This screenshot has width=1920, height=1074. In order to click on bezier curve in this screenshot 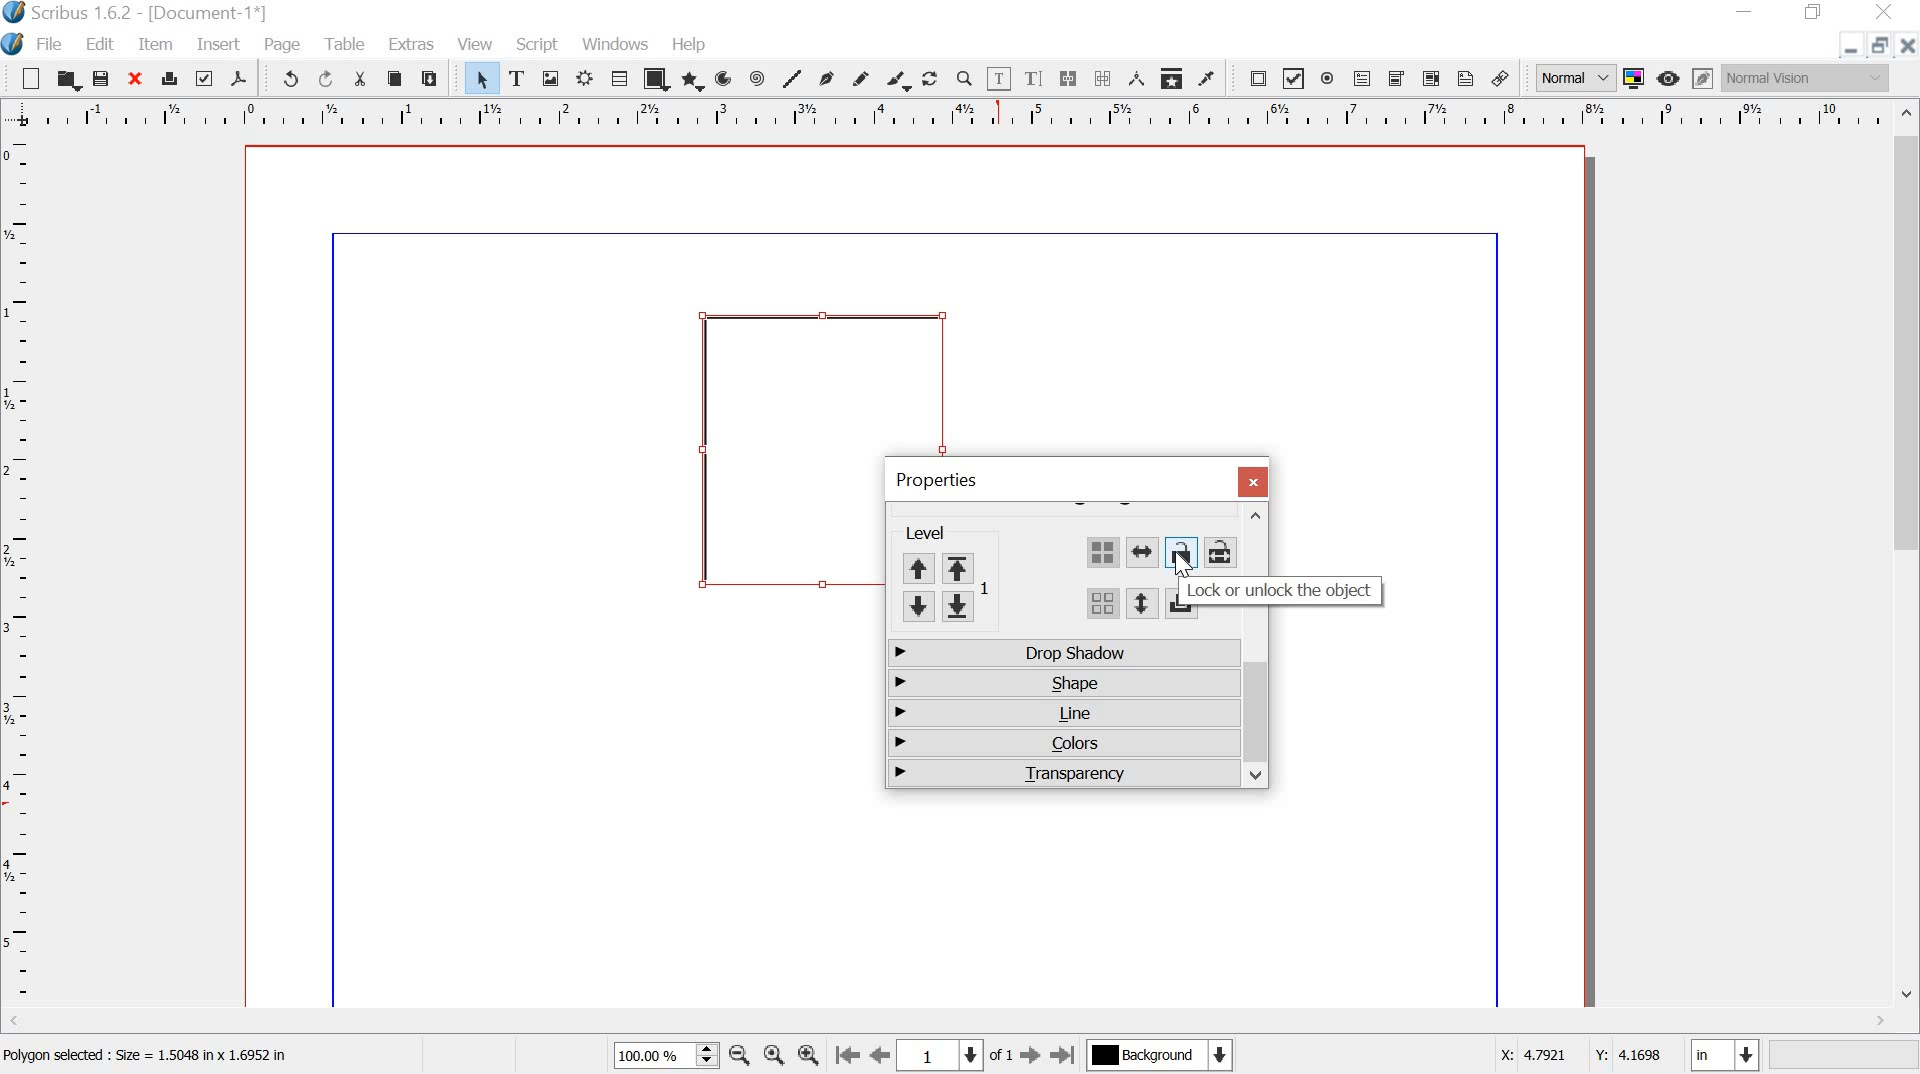, I will do `click(831, 78)`.